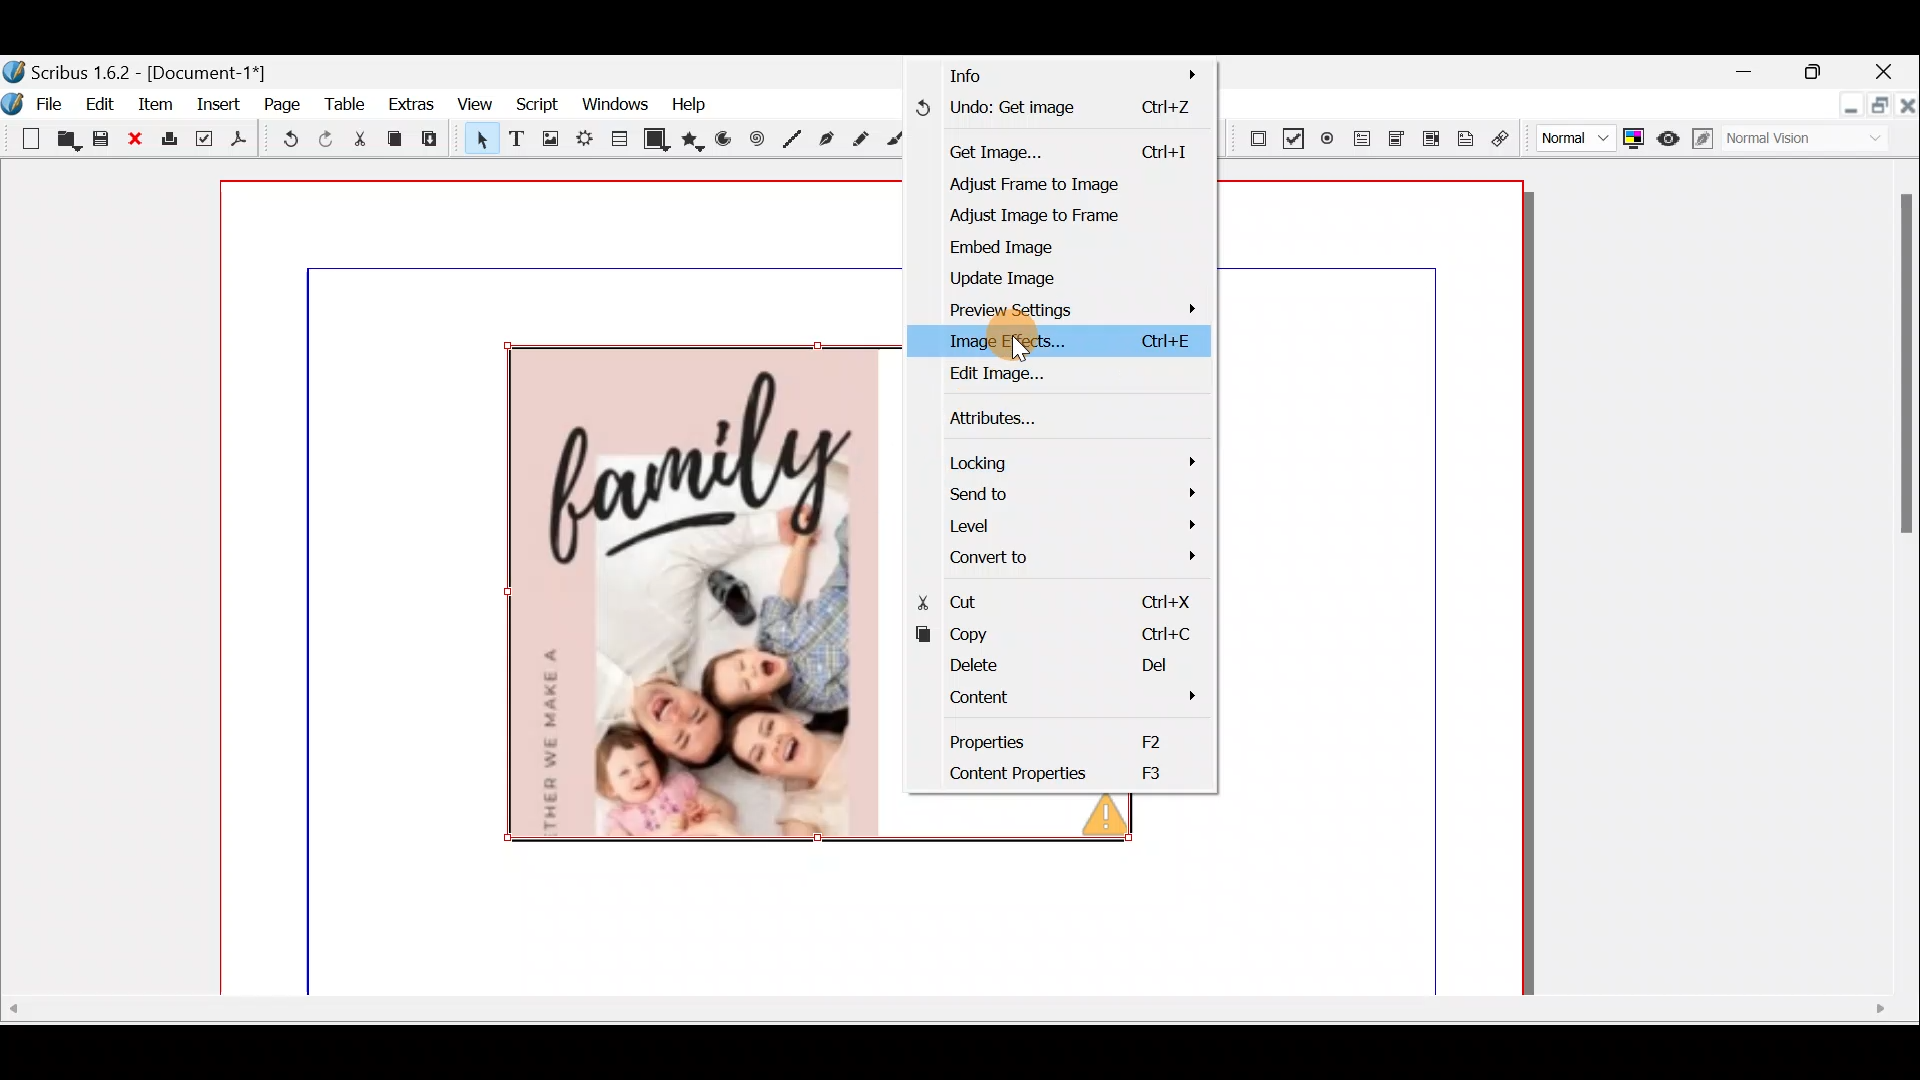 The height and width of the screenshot is (1080, 1920). What do you see at coordinates (616, 136) in the screenshot?
I see `Table` at bounding box center [616, 136].